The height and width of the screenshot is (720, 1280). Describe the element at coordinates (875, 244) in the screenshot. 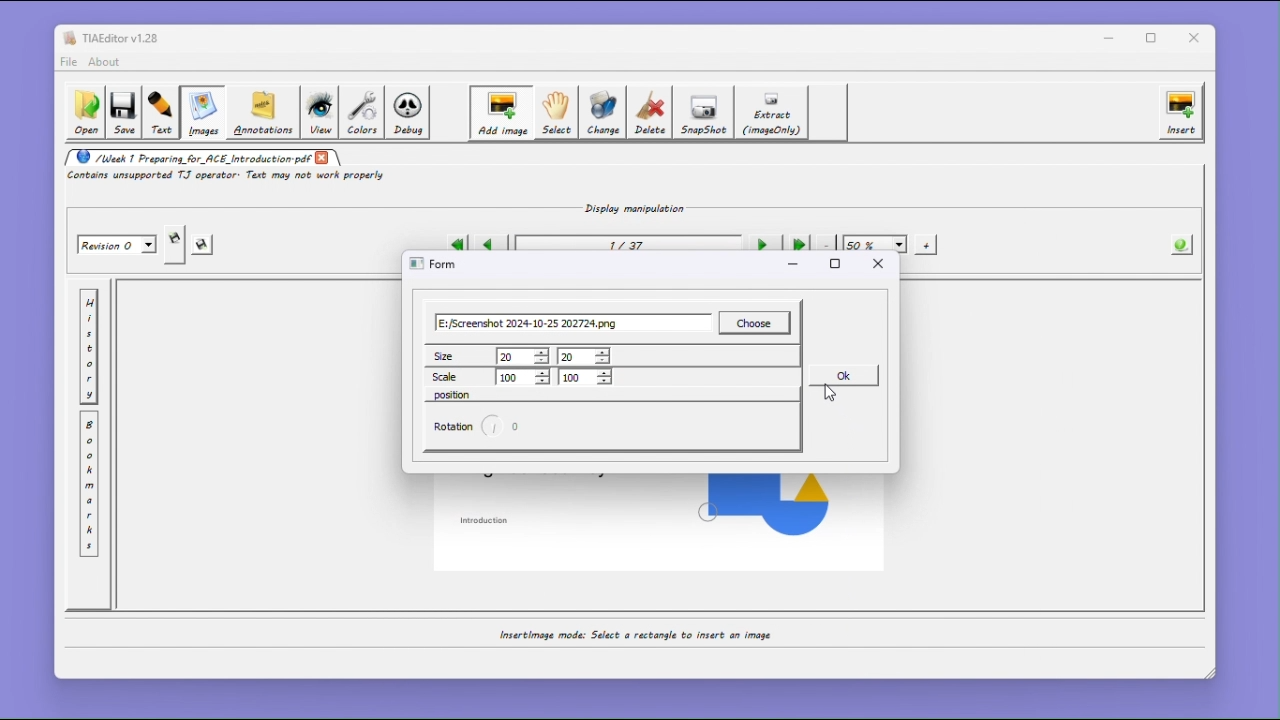

I see `50%` at that location.